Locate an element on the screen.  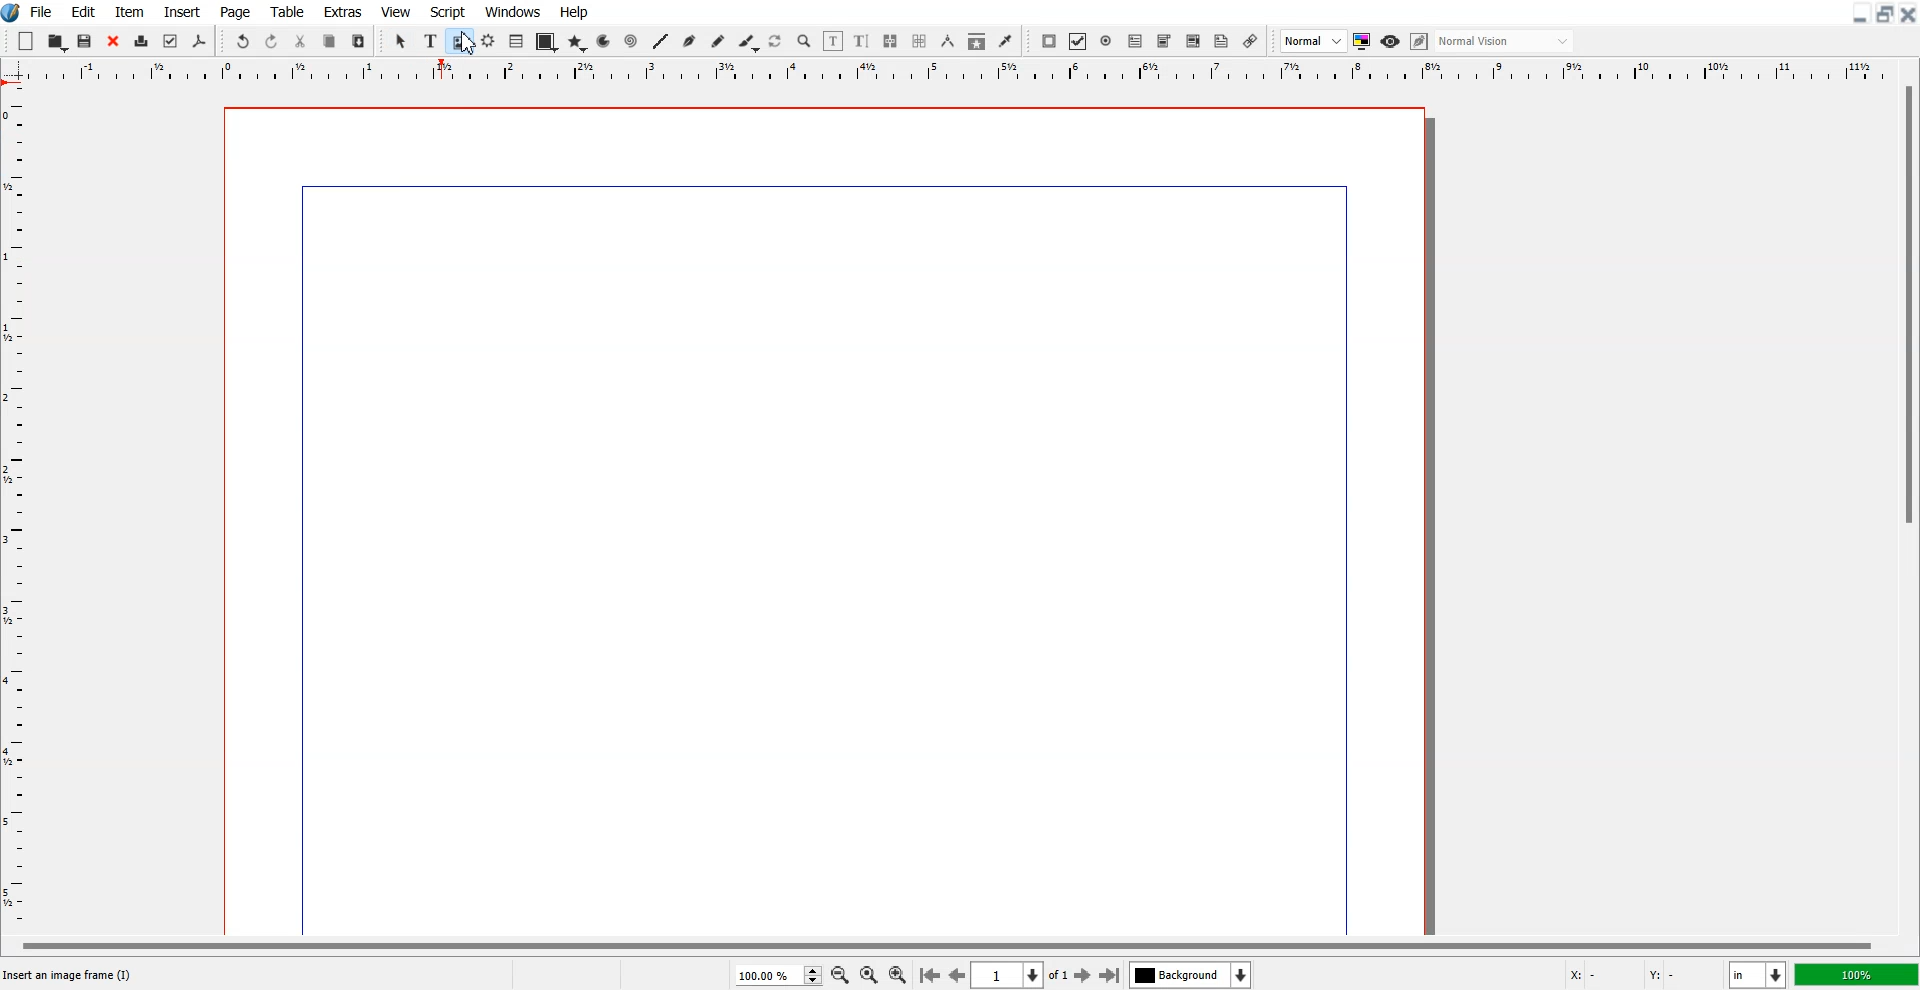
Close is located at coordinates (1908, 14).